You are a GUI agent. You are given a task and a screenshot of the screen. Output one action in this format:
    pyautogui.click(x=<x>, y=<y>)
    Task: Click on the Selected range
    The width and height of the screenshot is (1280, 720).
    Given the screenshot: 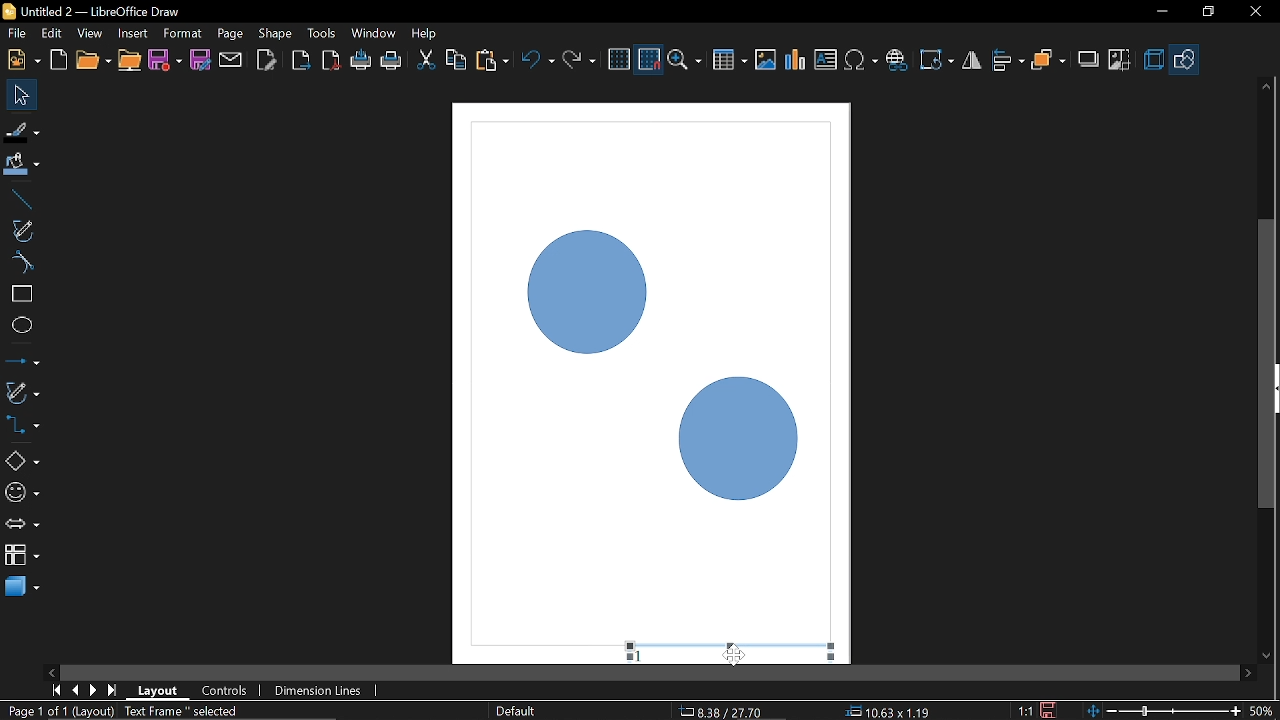 What is the action you would take?
    pyautogui.click(x=733, y=647)
    